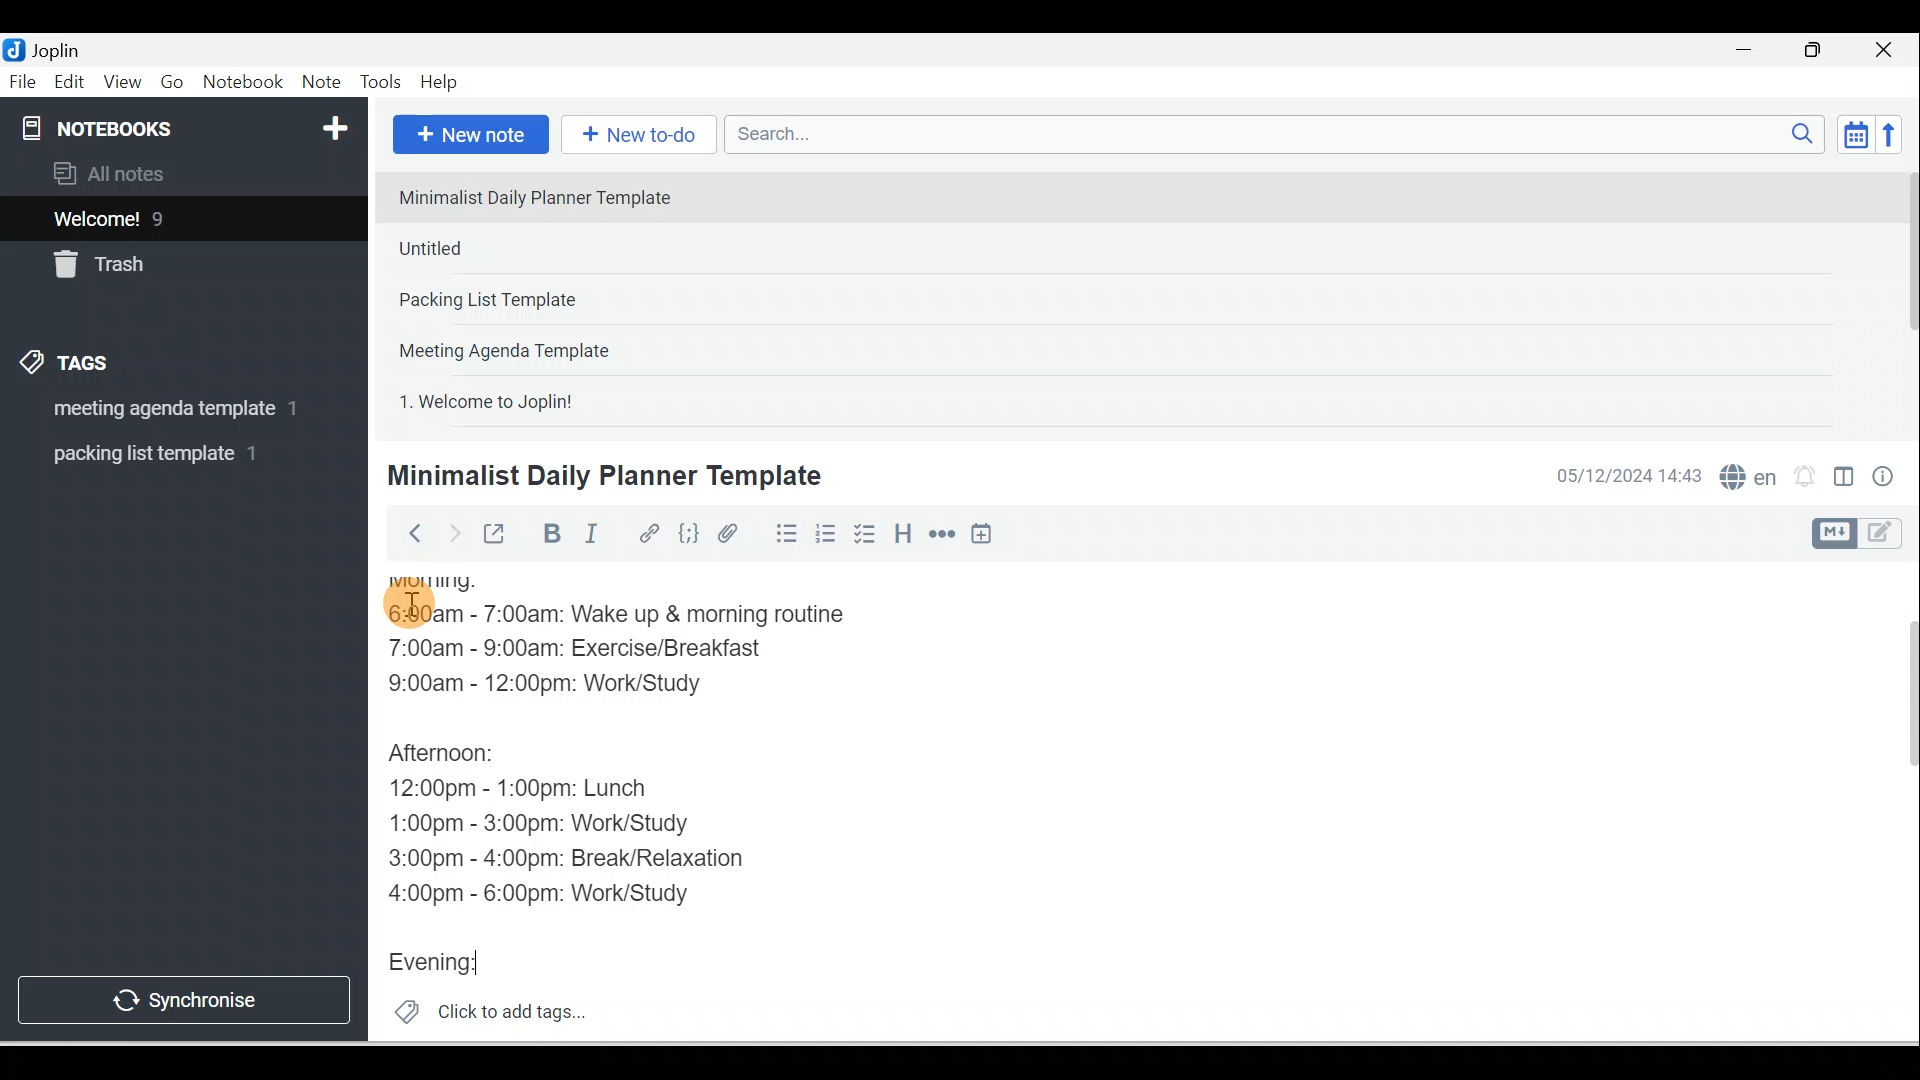 This screenshot has width=1920, height=1080. I want to click on Minimalist Daily Planner Template, so click(601, 476).